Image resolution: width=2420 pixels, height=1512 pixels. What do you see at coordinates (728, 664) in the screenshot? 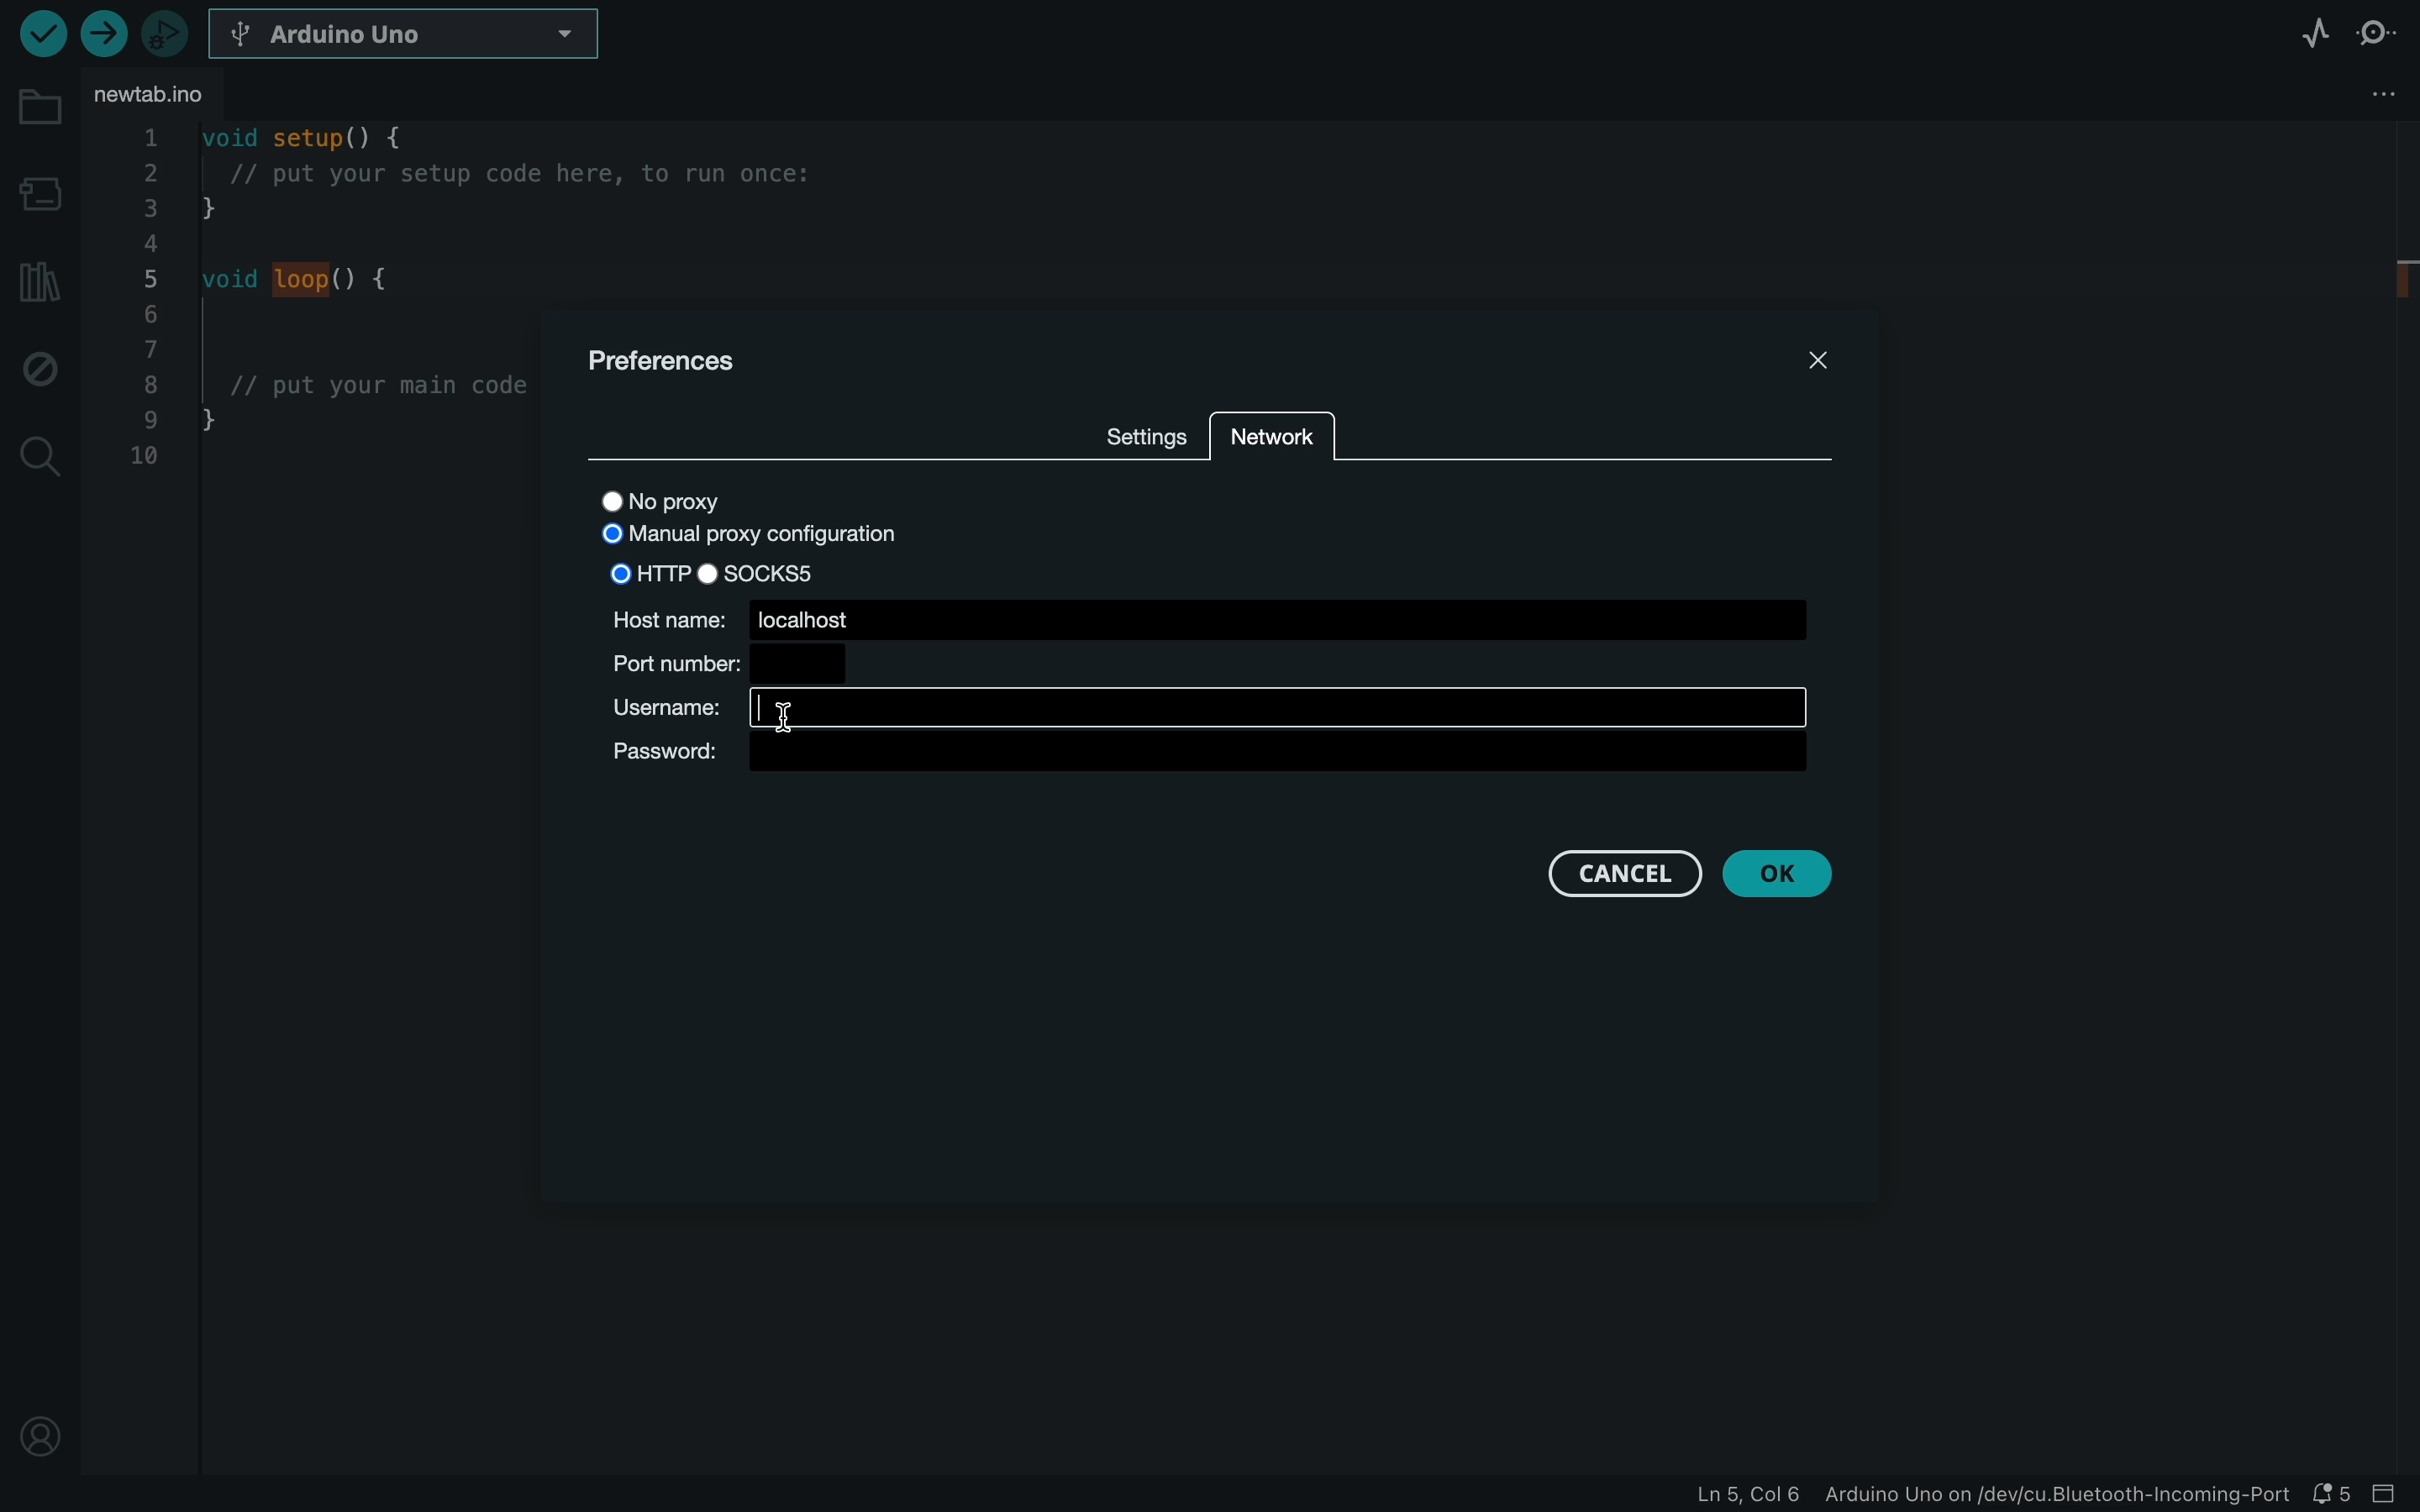
I see `port number` at bounding box center [728, 664].